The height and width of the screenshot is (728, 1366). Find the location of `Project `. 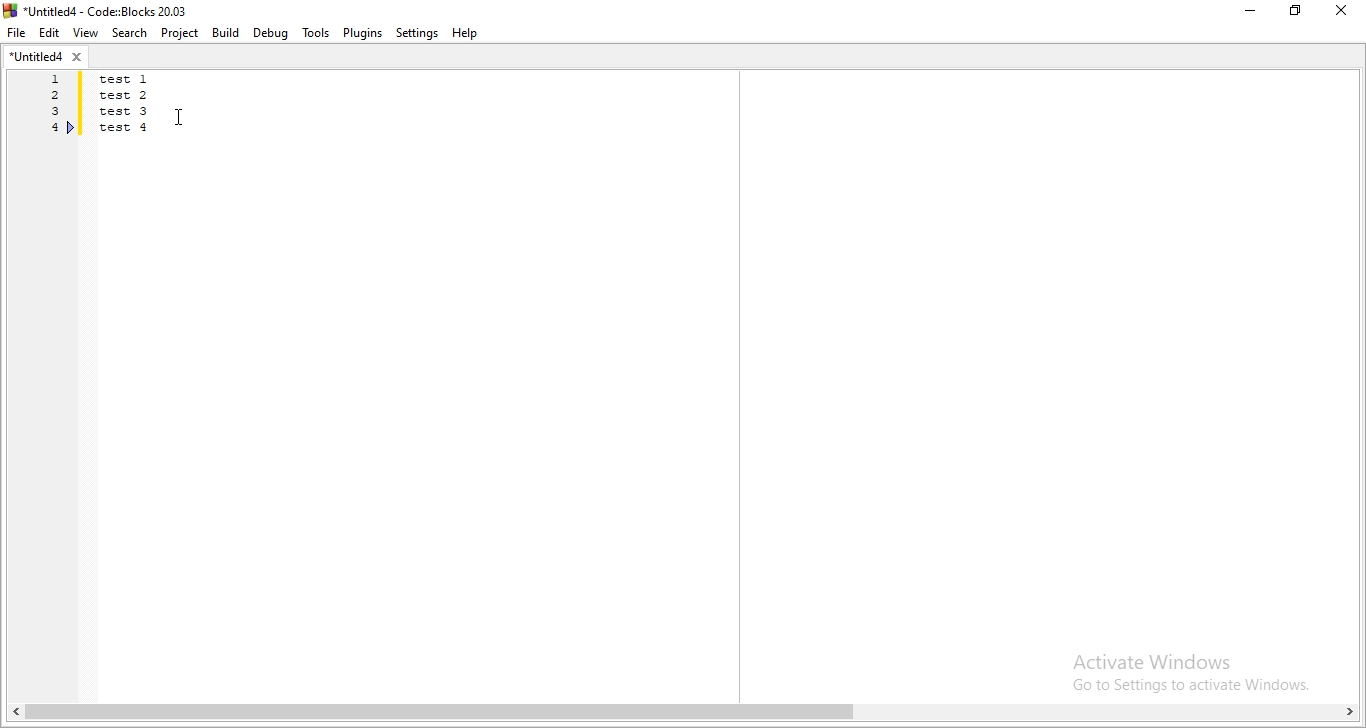

Project  is located at coordinates (178, 34).